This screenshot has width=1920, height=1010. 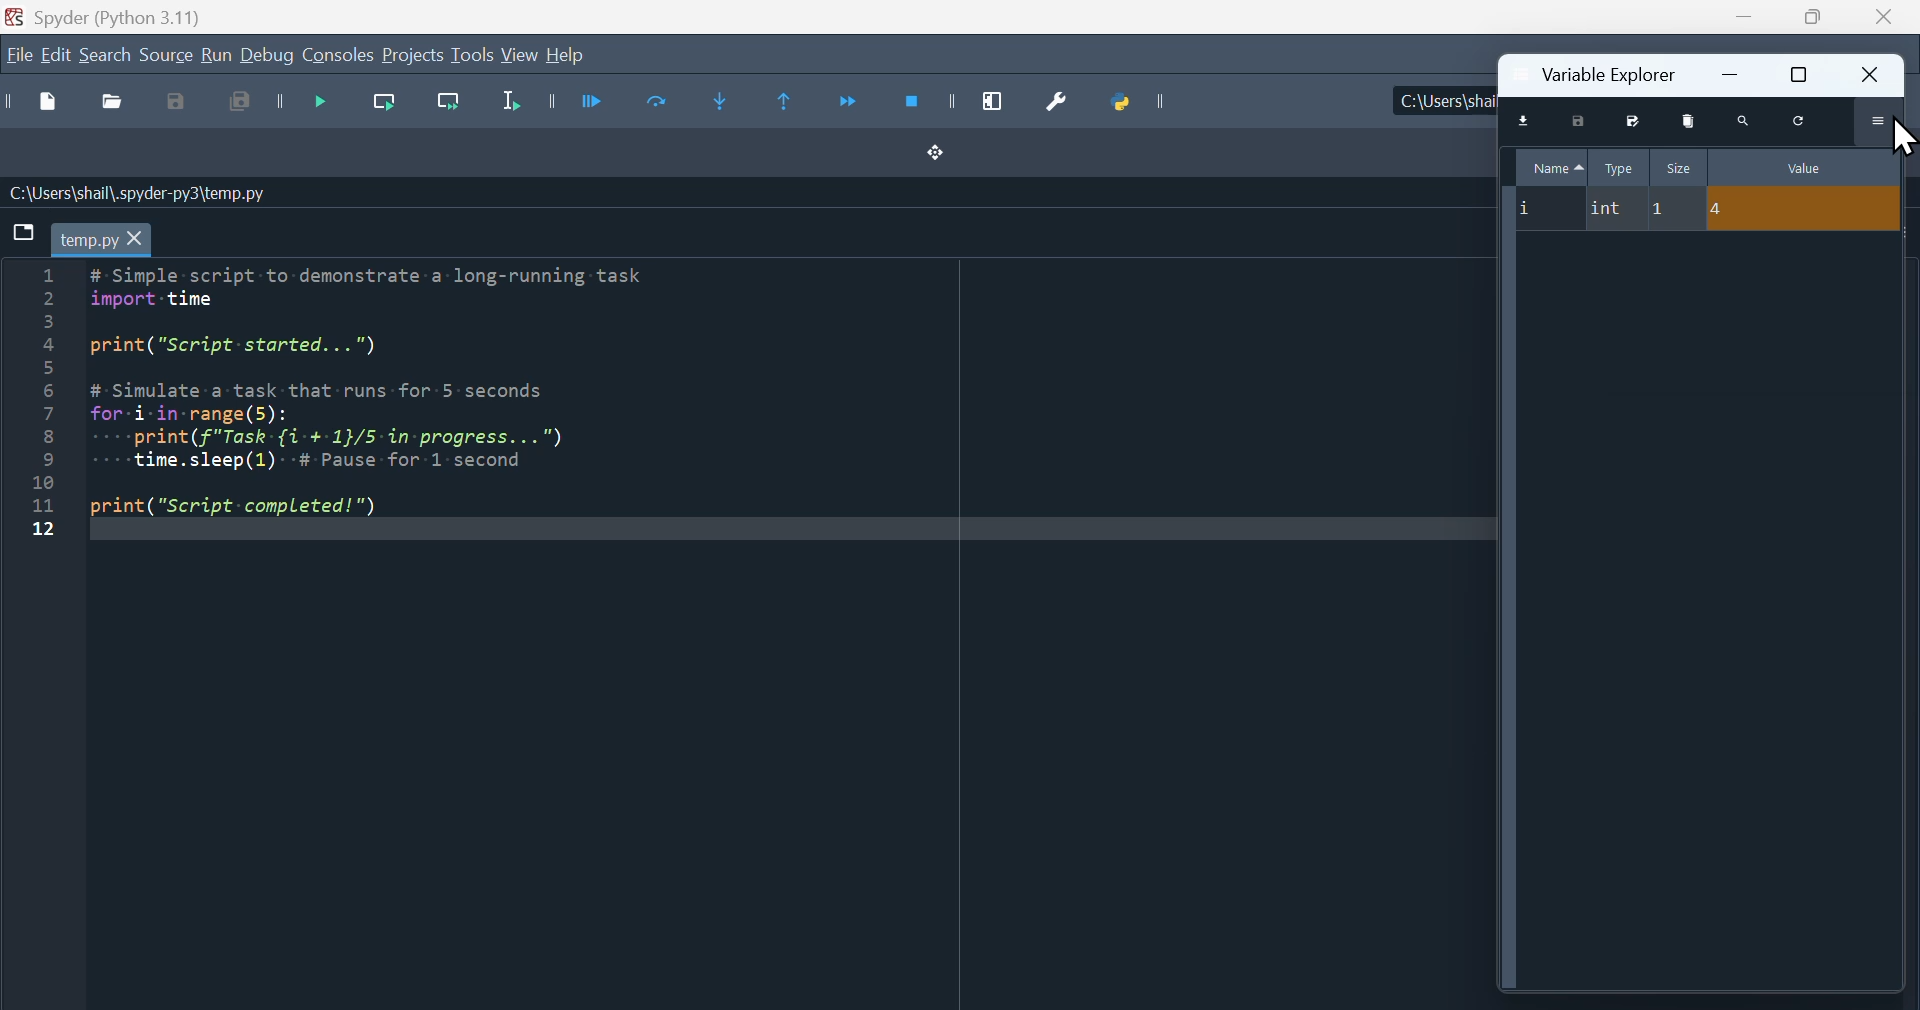 What do you see at coordinates (520, 55) in the screenshot?
I see `view` at bounding box center [520, 55].